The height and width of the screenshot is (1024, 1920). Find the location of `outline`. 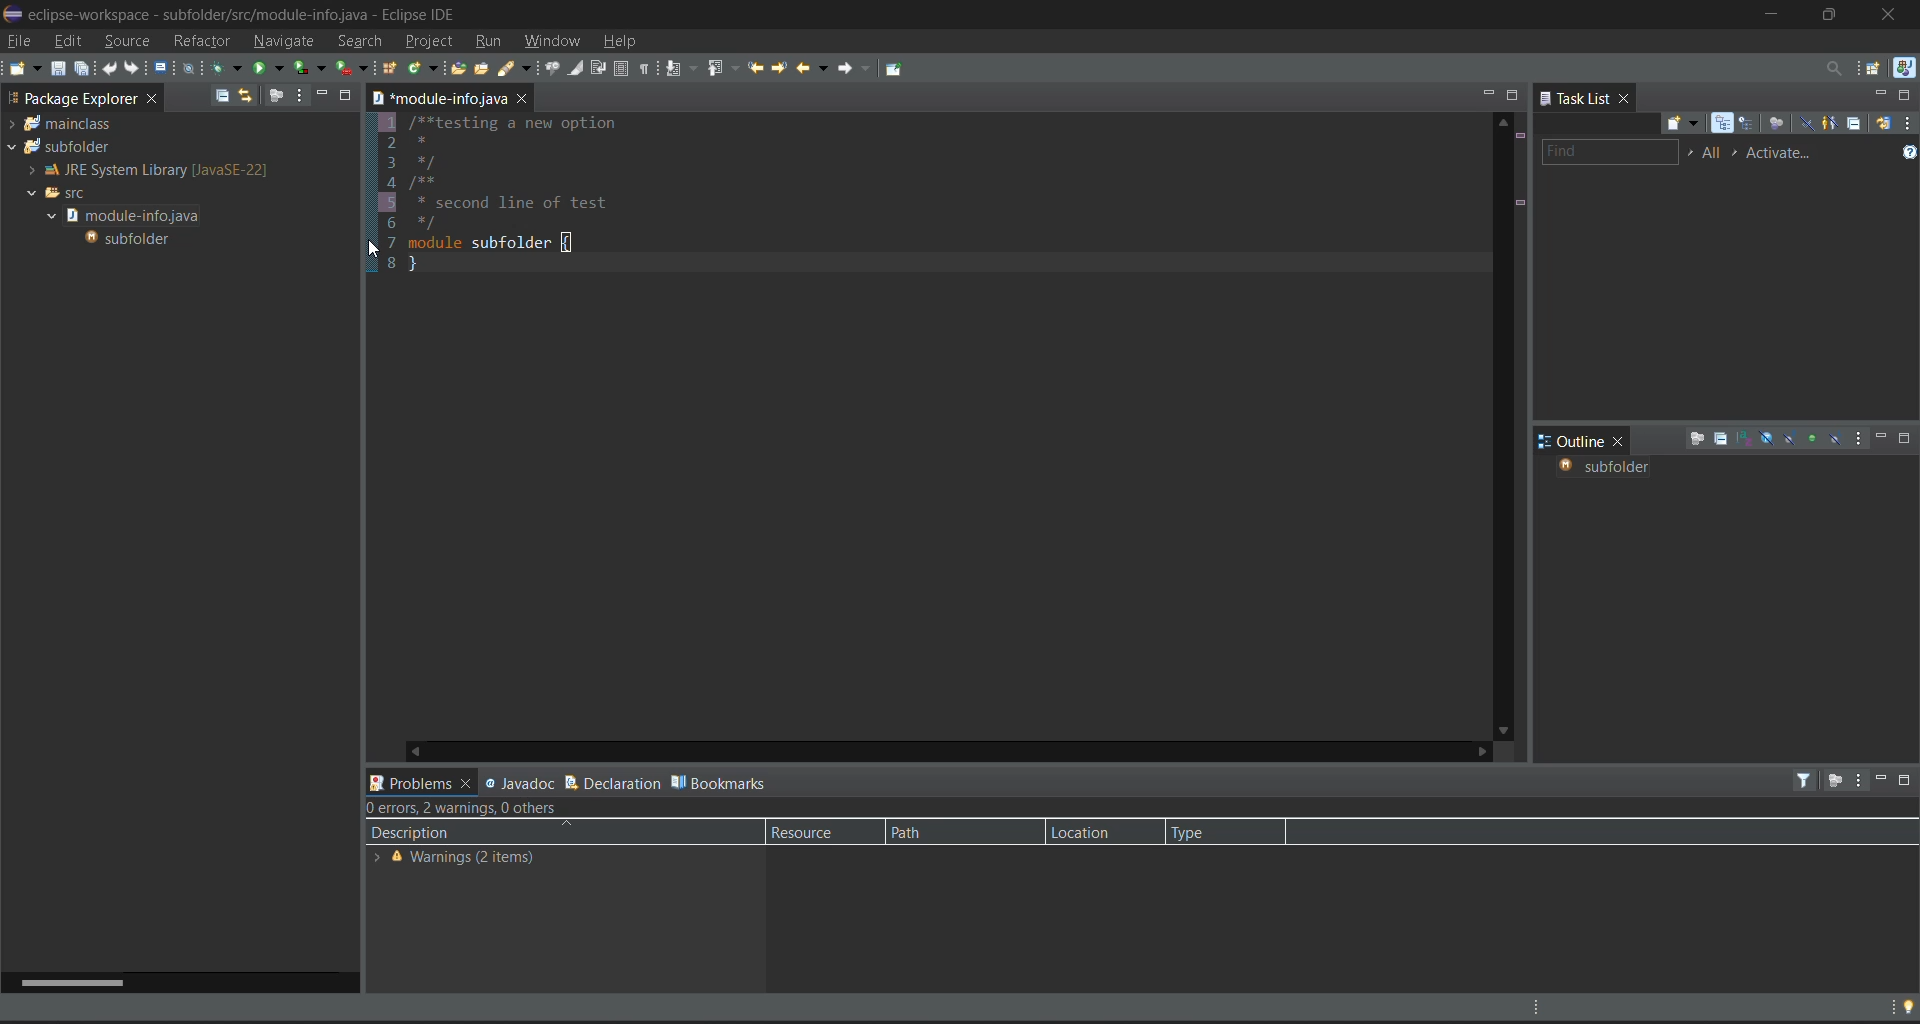

outline is located at coordinates (1572, 441).